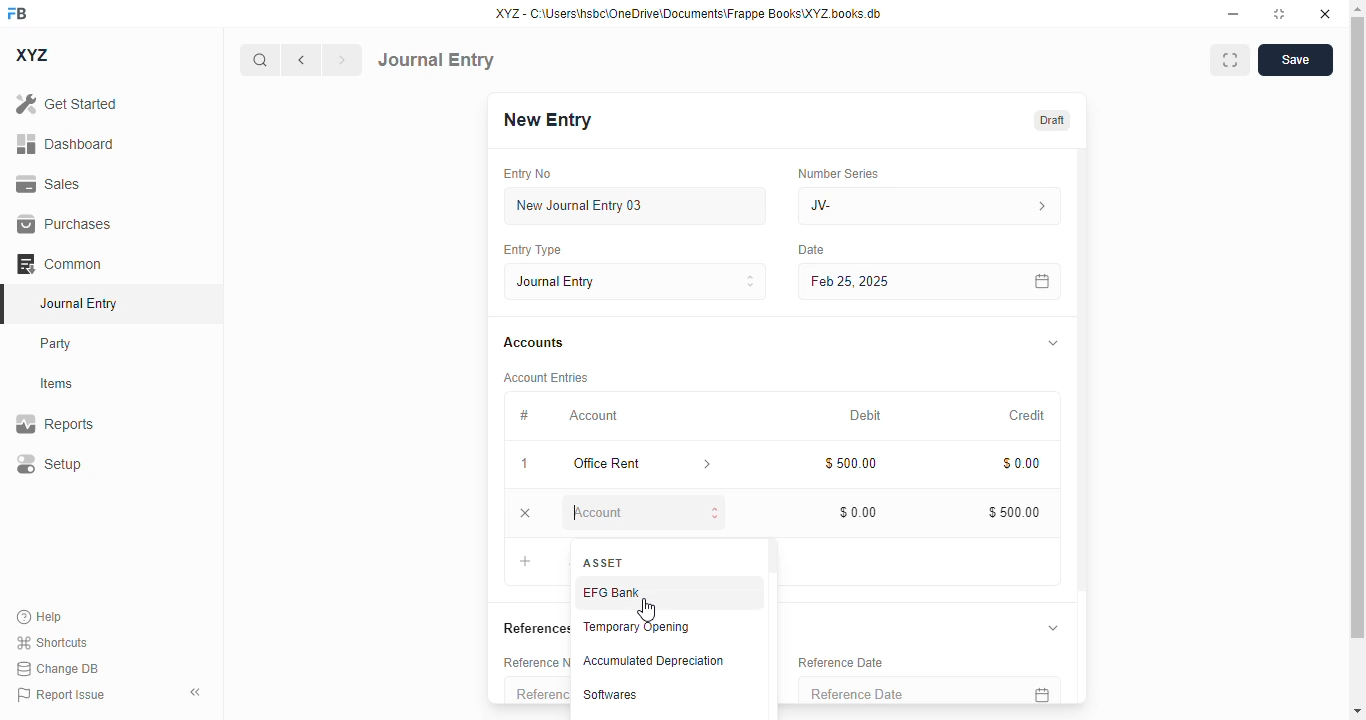 The height and width of the screenshot is (720, 1366). I want to click on purchases, so click(65, 224).